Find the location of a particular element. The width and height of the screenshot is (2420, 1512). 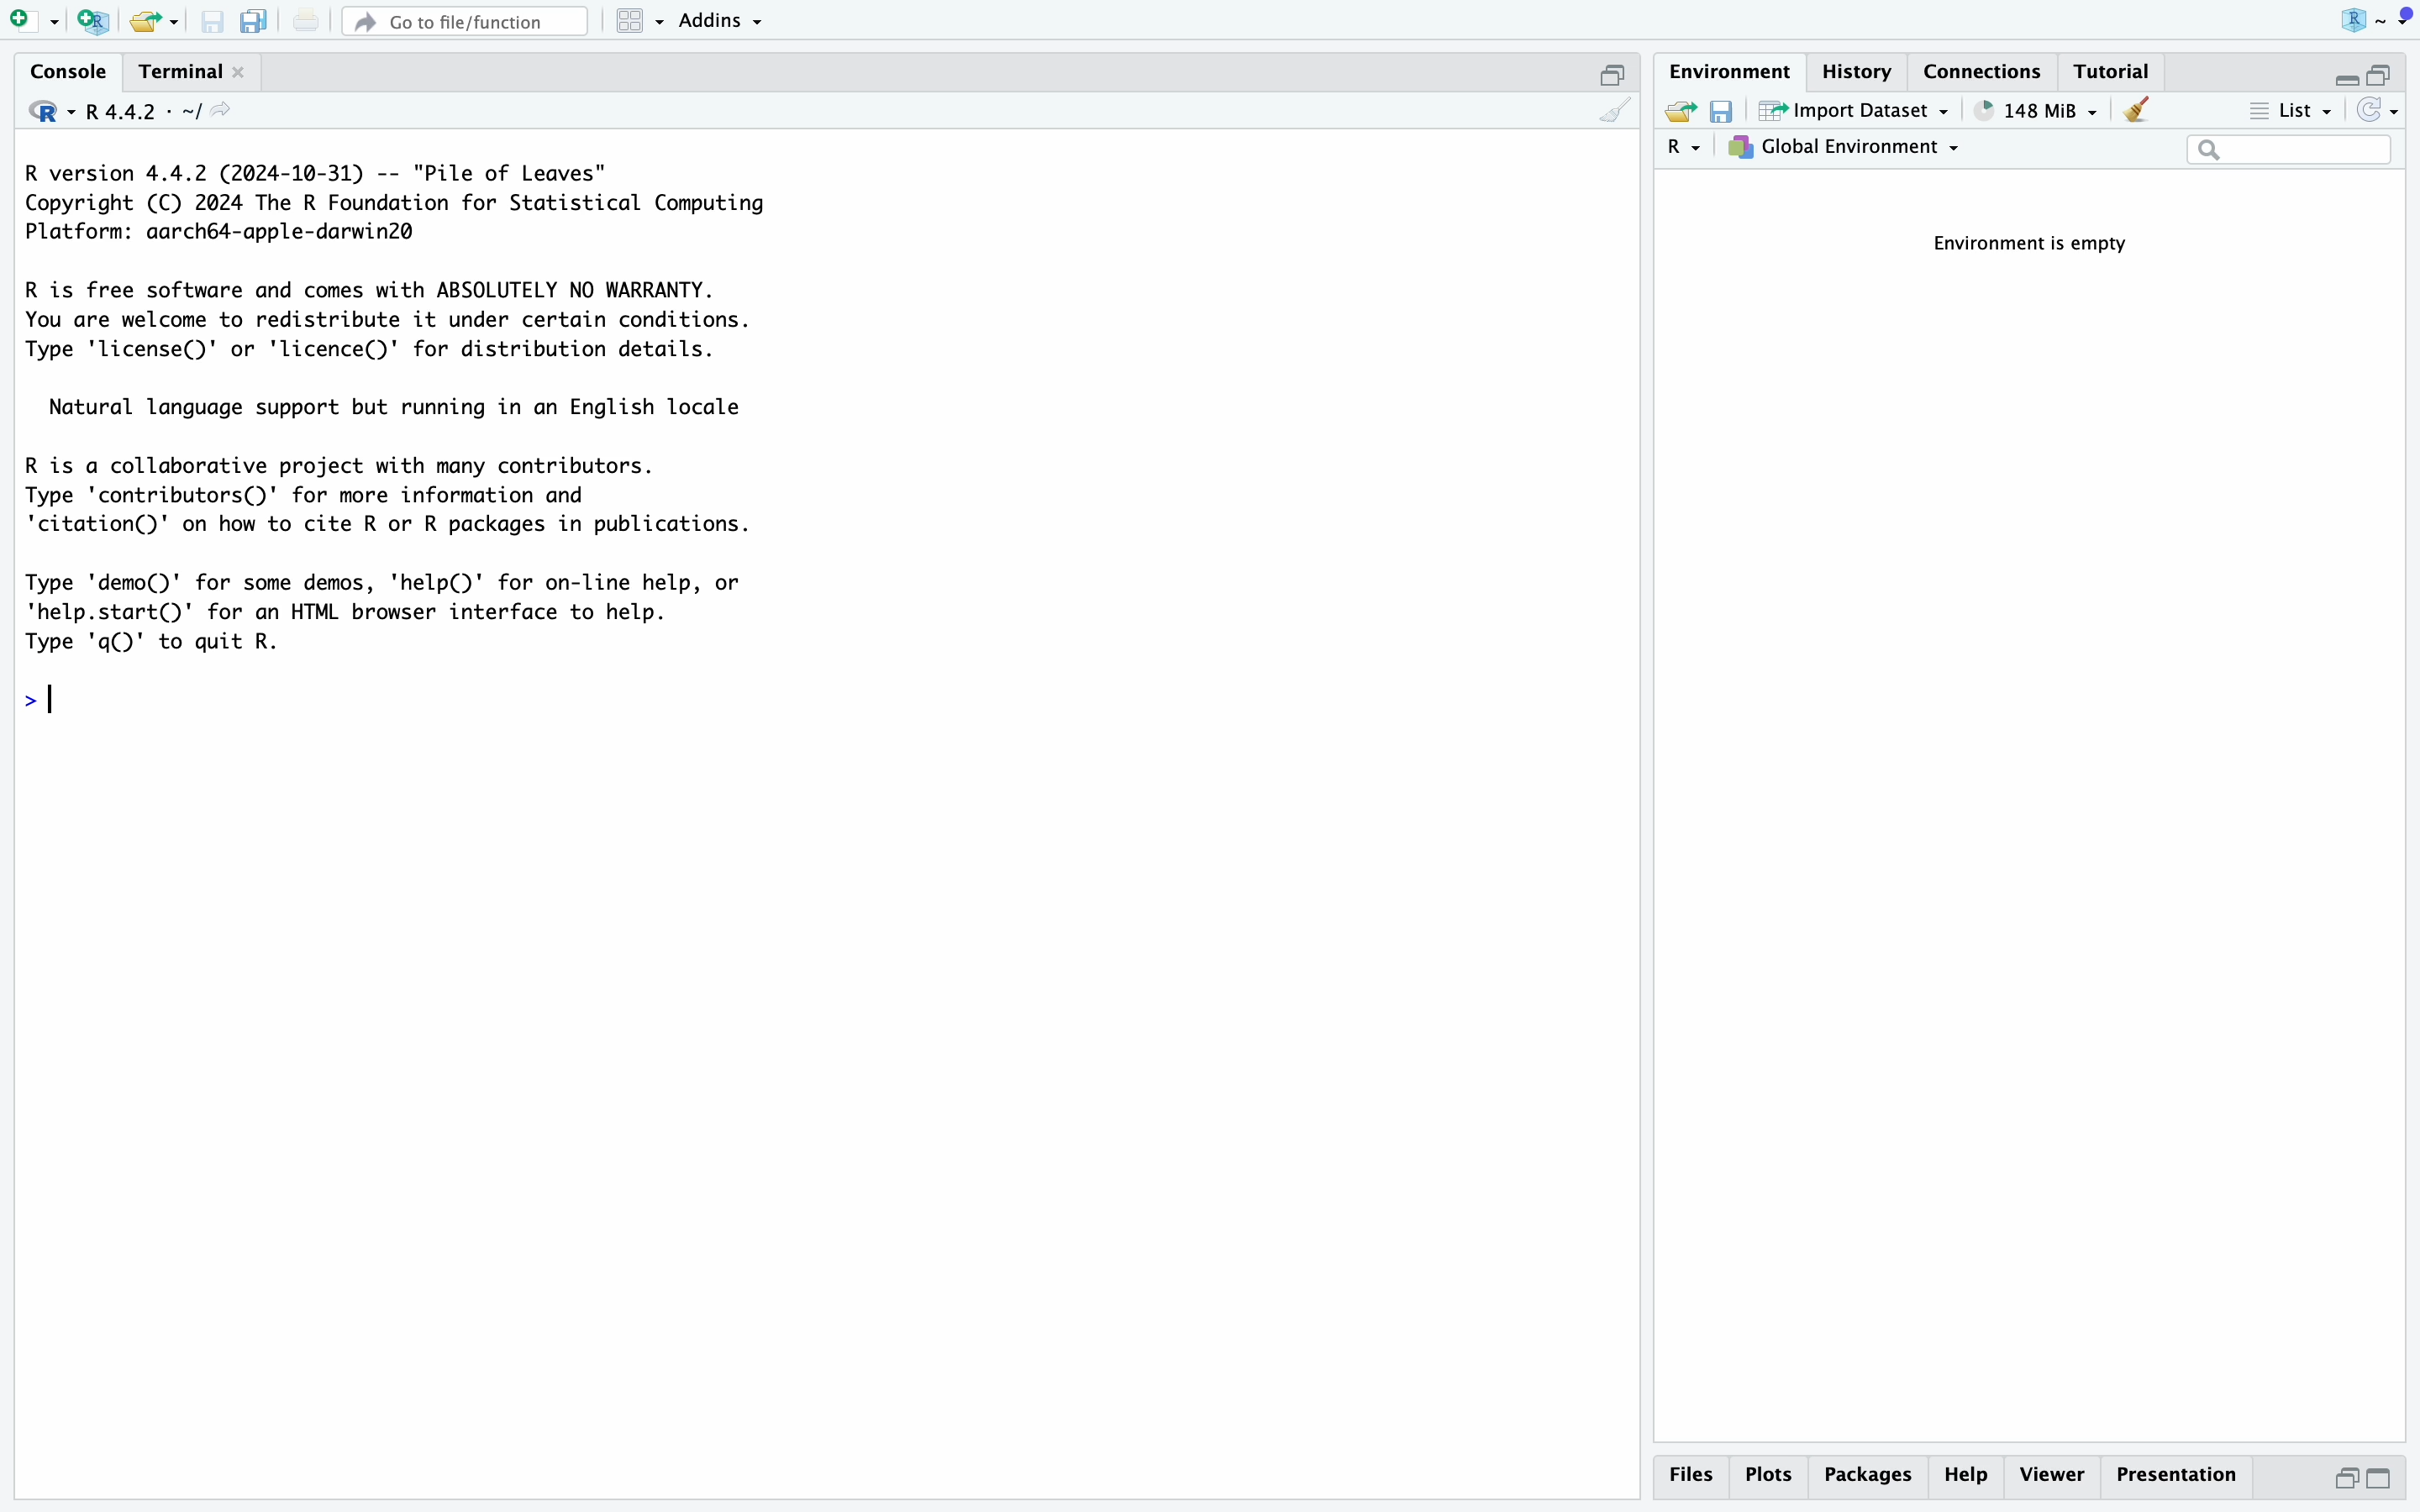

history is located at coordinates (1865, 69).